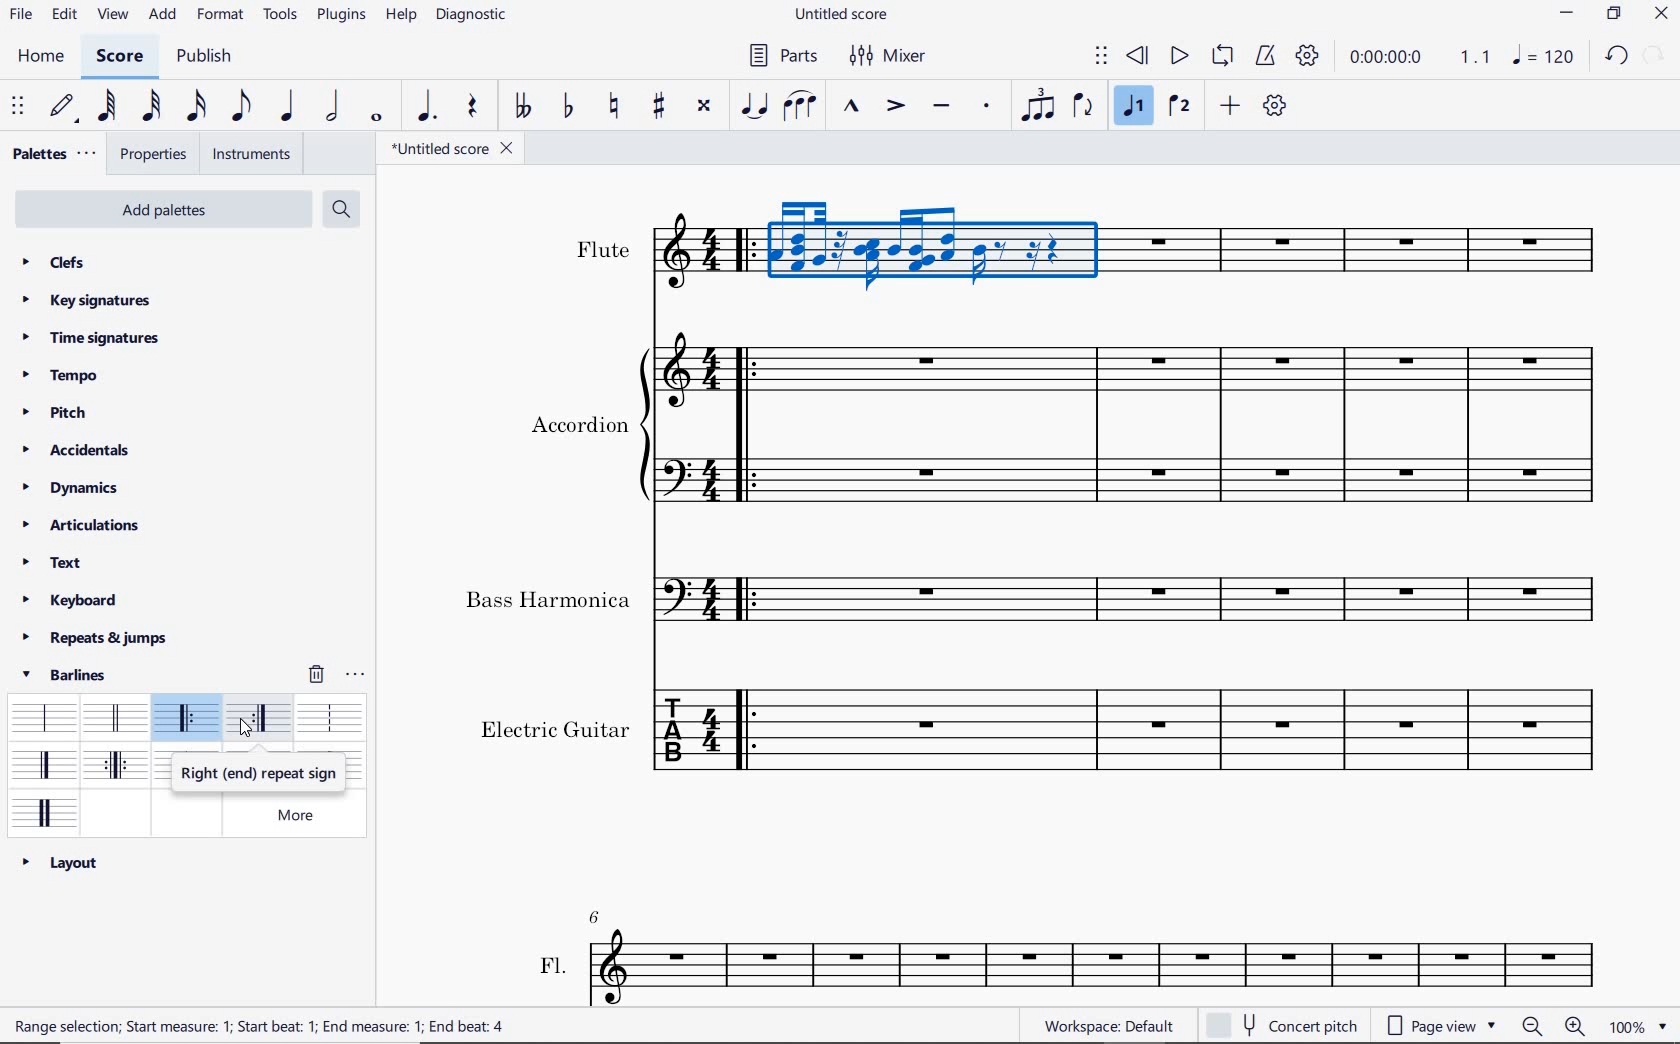  Describe the element at coordinates (850, 107) in the screenshot. I see `marcato` at that location.